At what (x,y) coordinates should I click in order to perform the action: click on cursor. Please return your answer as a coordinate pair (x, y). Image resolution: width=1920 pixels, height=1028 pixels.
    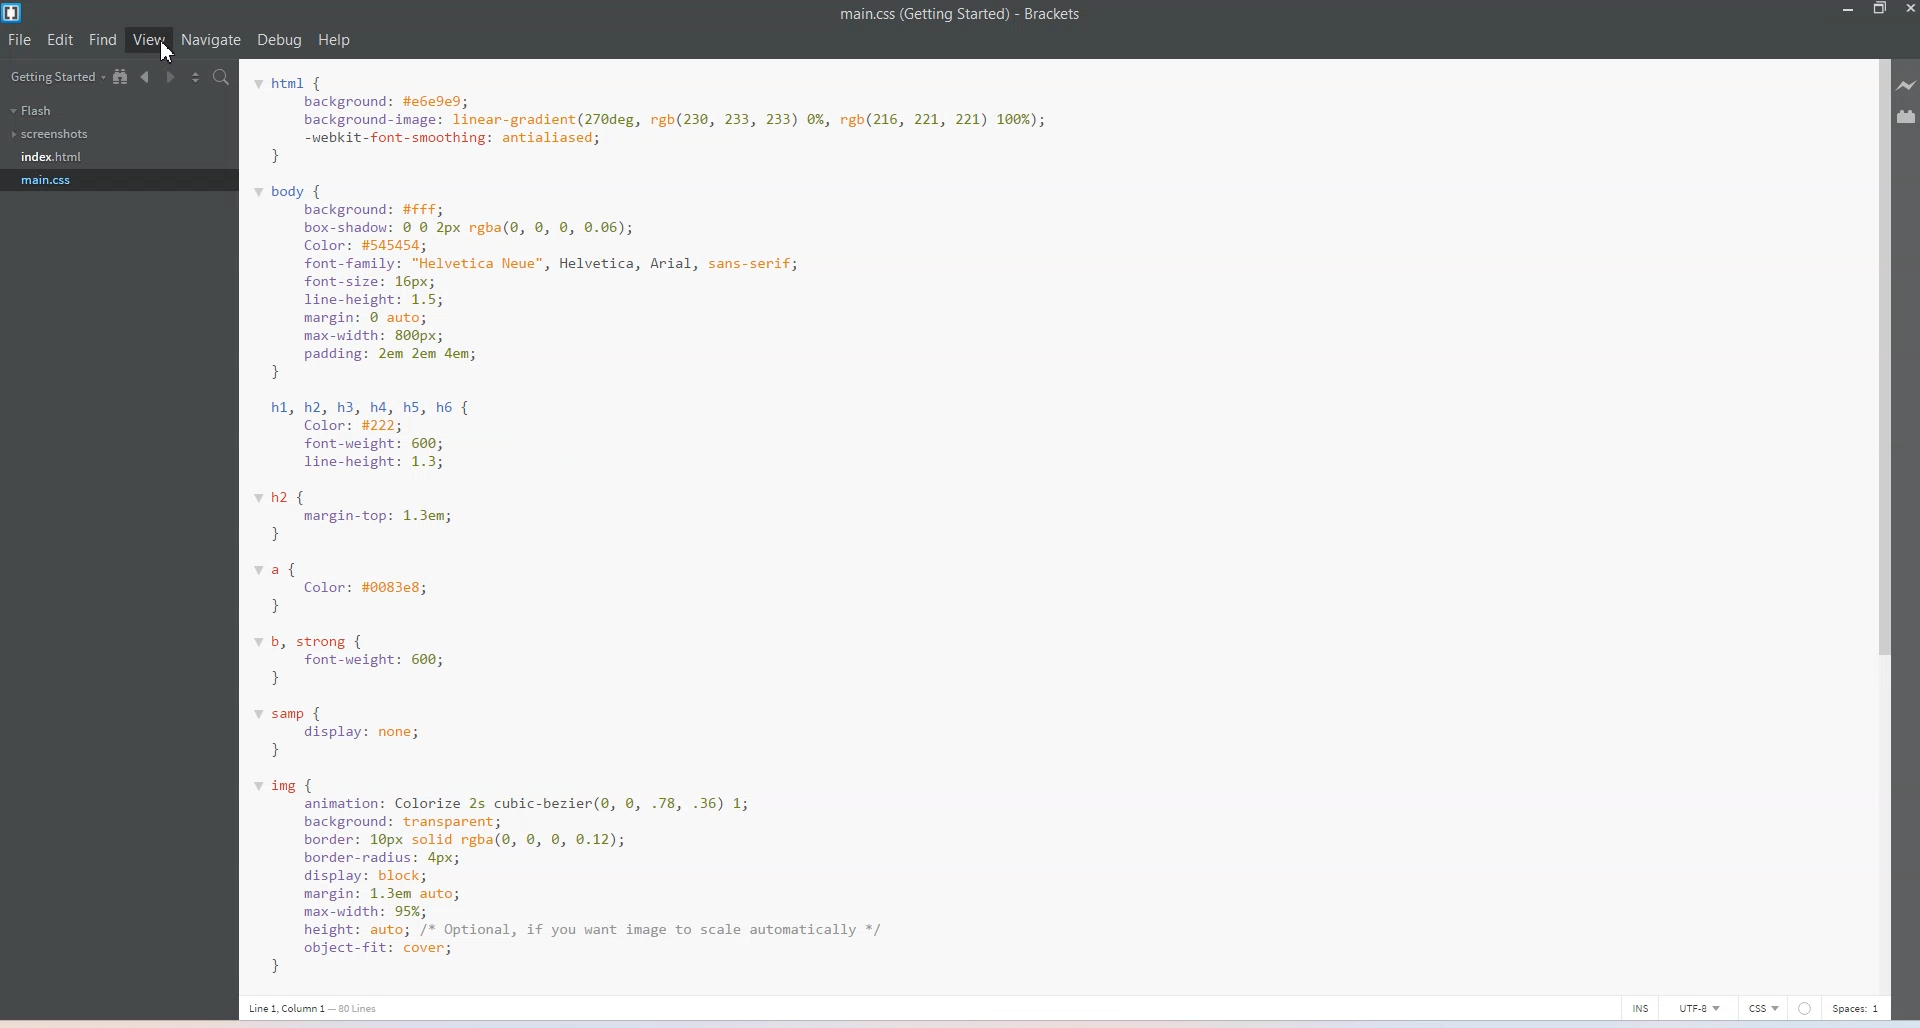
    Looking at the image, I should click on (163, 52).